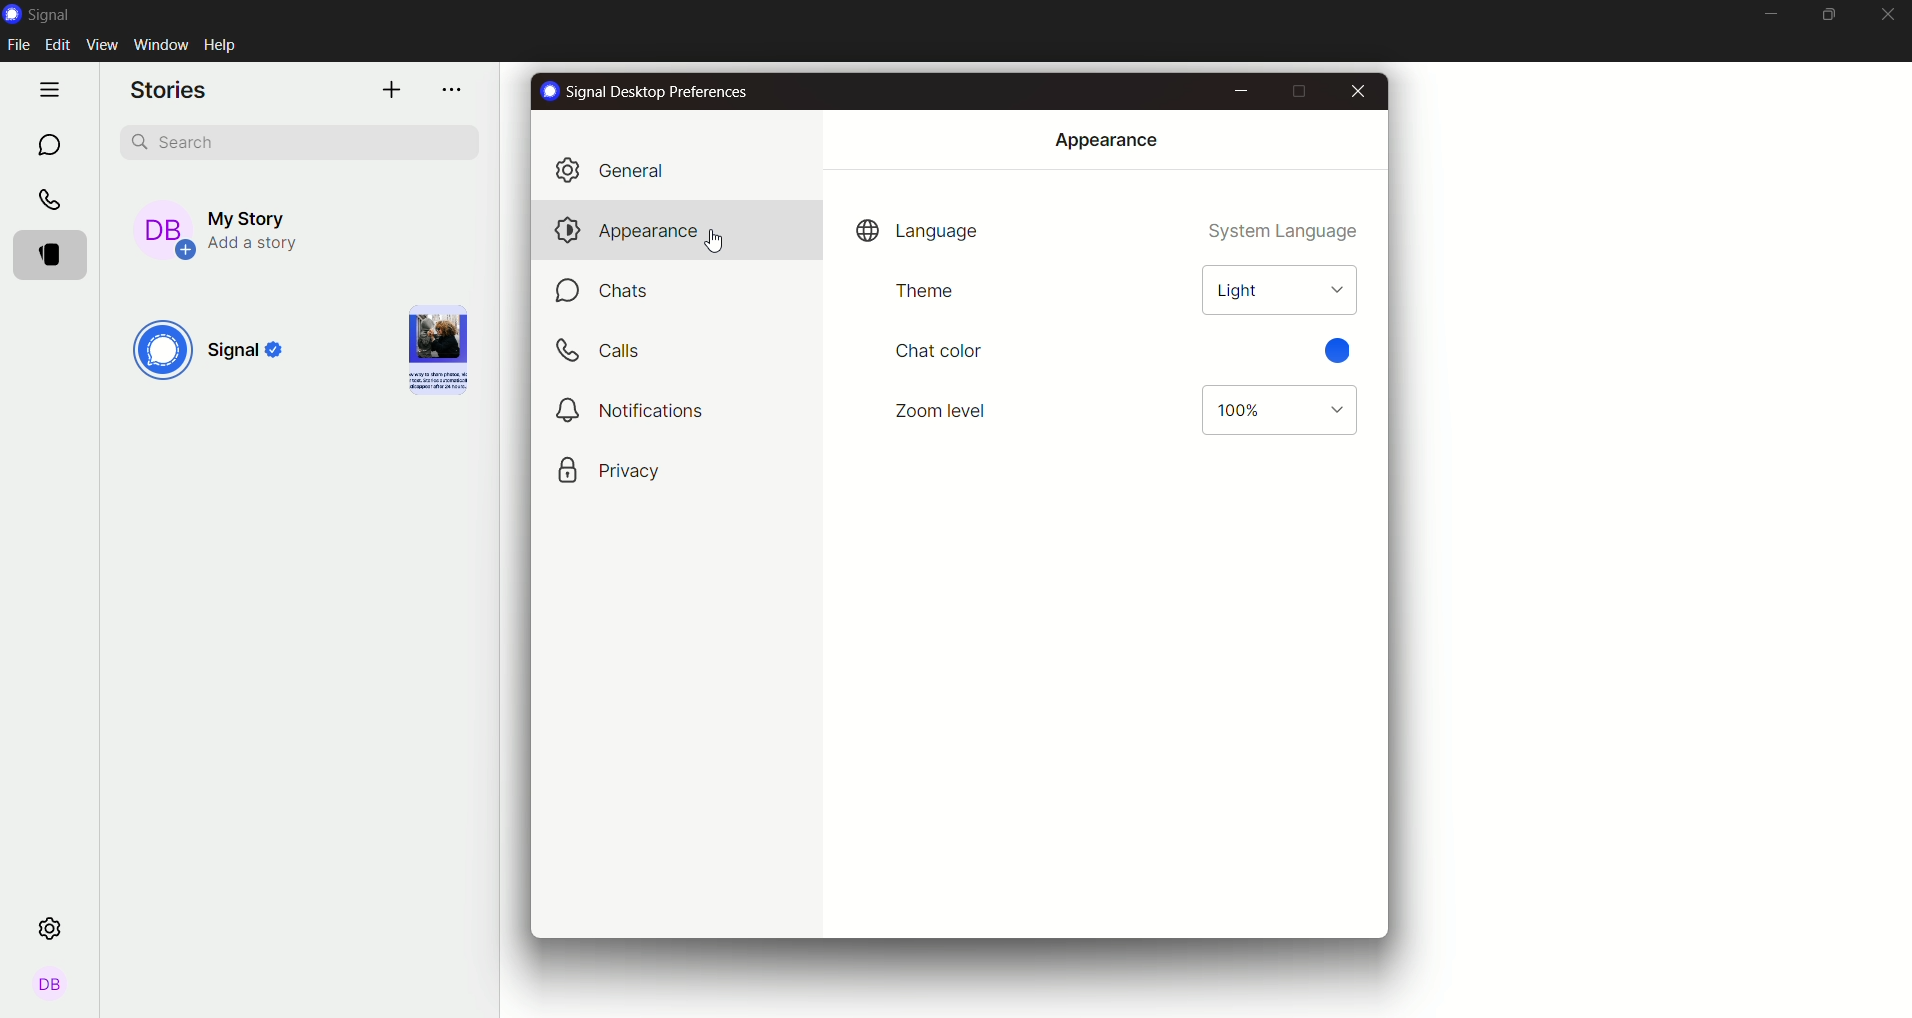 The height and width of the screenshot is (1018, 1912). I want to click on stories, so click(56, 254).